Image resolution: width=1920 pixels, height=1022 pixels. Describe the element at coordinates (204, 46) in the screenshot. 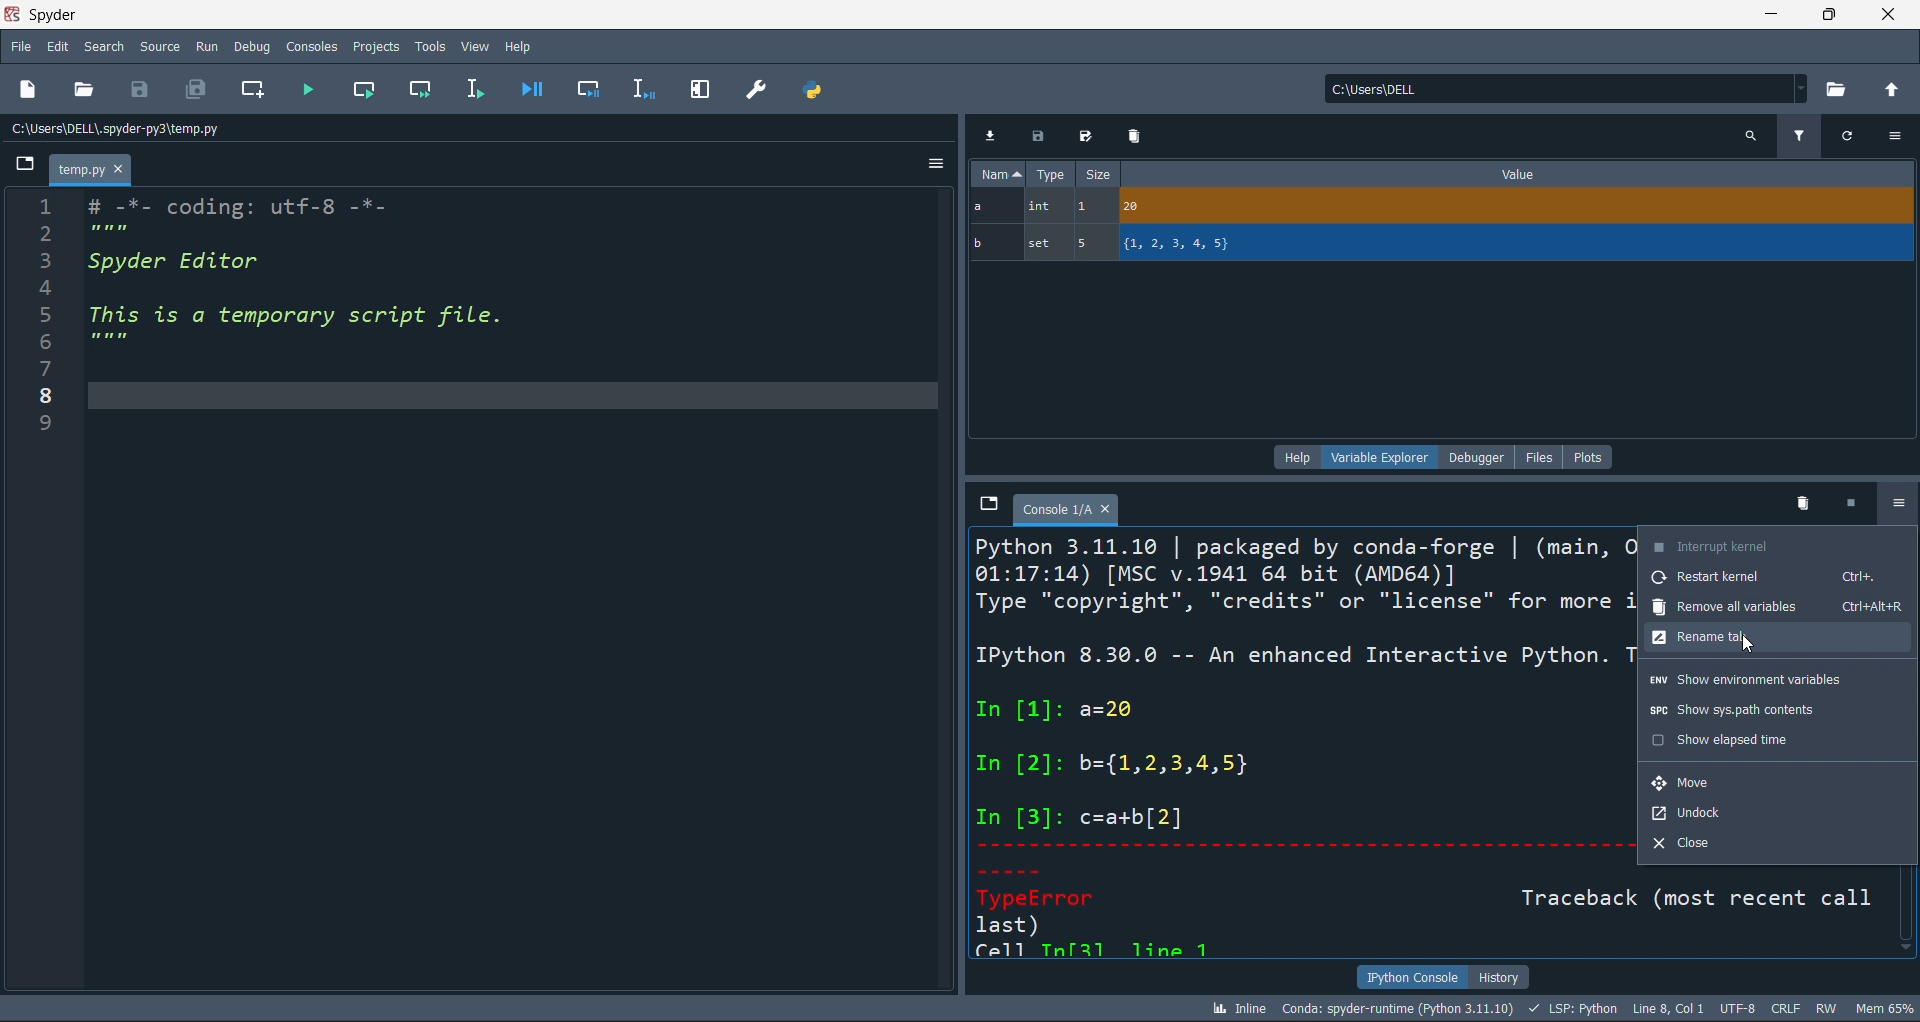

I see `run` at that location.